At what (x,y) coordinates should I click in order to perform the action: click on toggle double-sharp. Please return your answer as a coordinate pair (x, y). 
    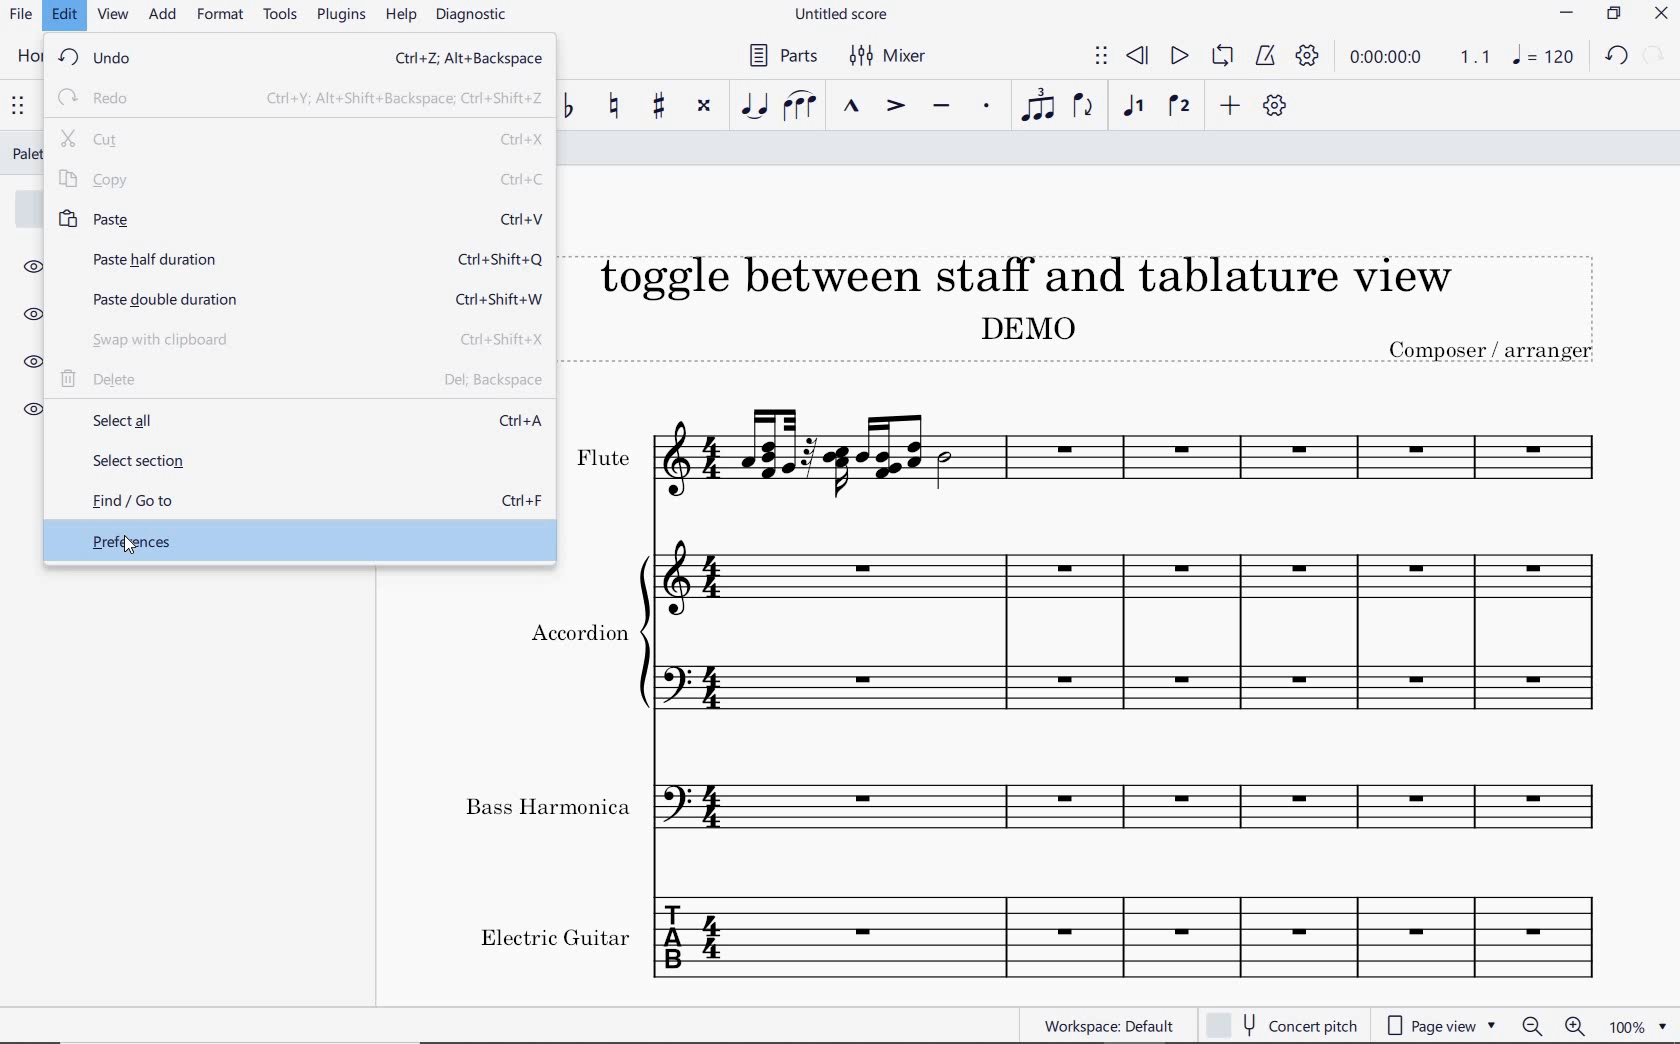
    Looking at the image, I should click on (705, 107).